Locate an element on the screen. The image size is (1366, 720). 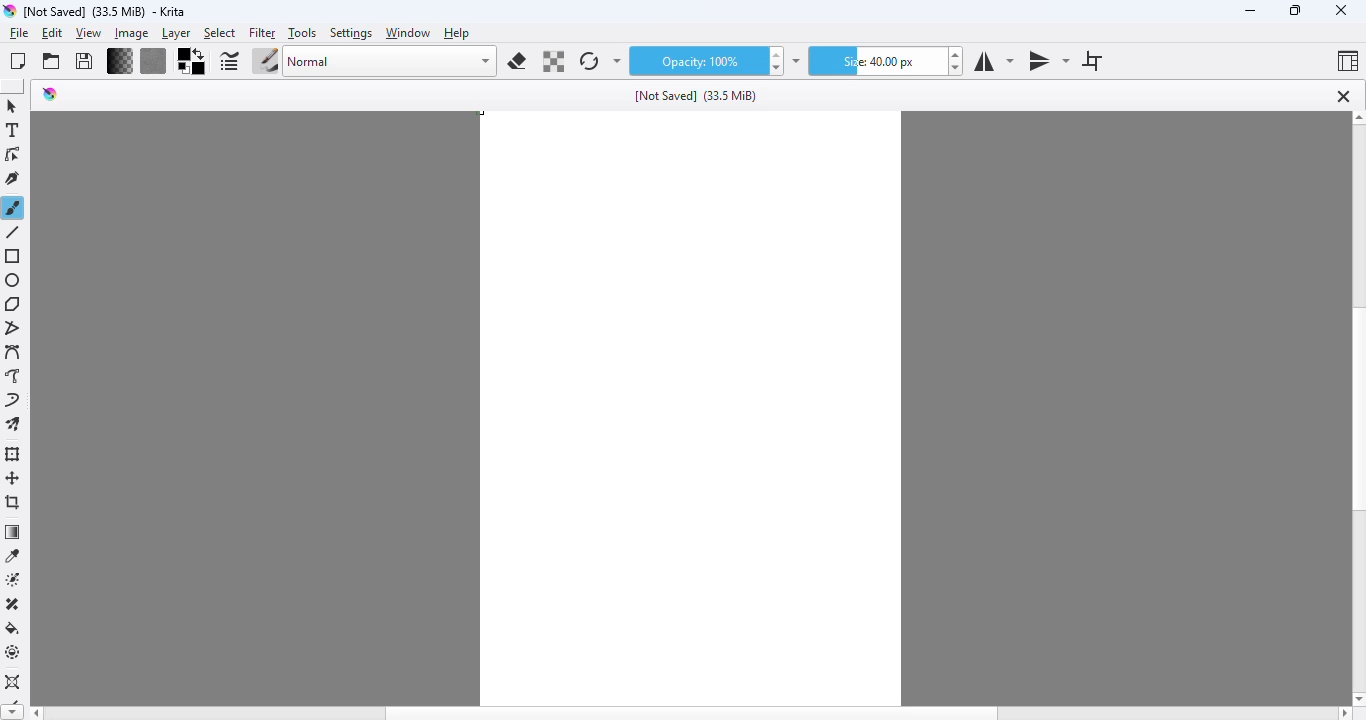
close is located at coordinates (1341, 10).